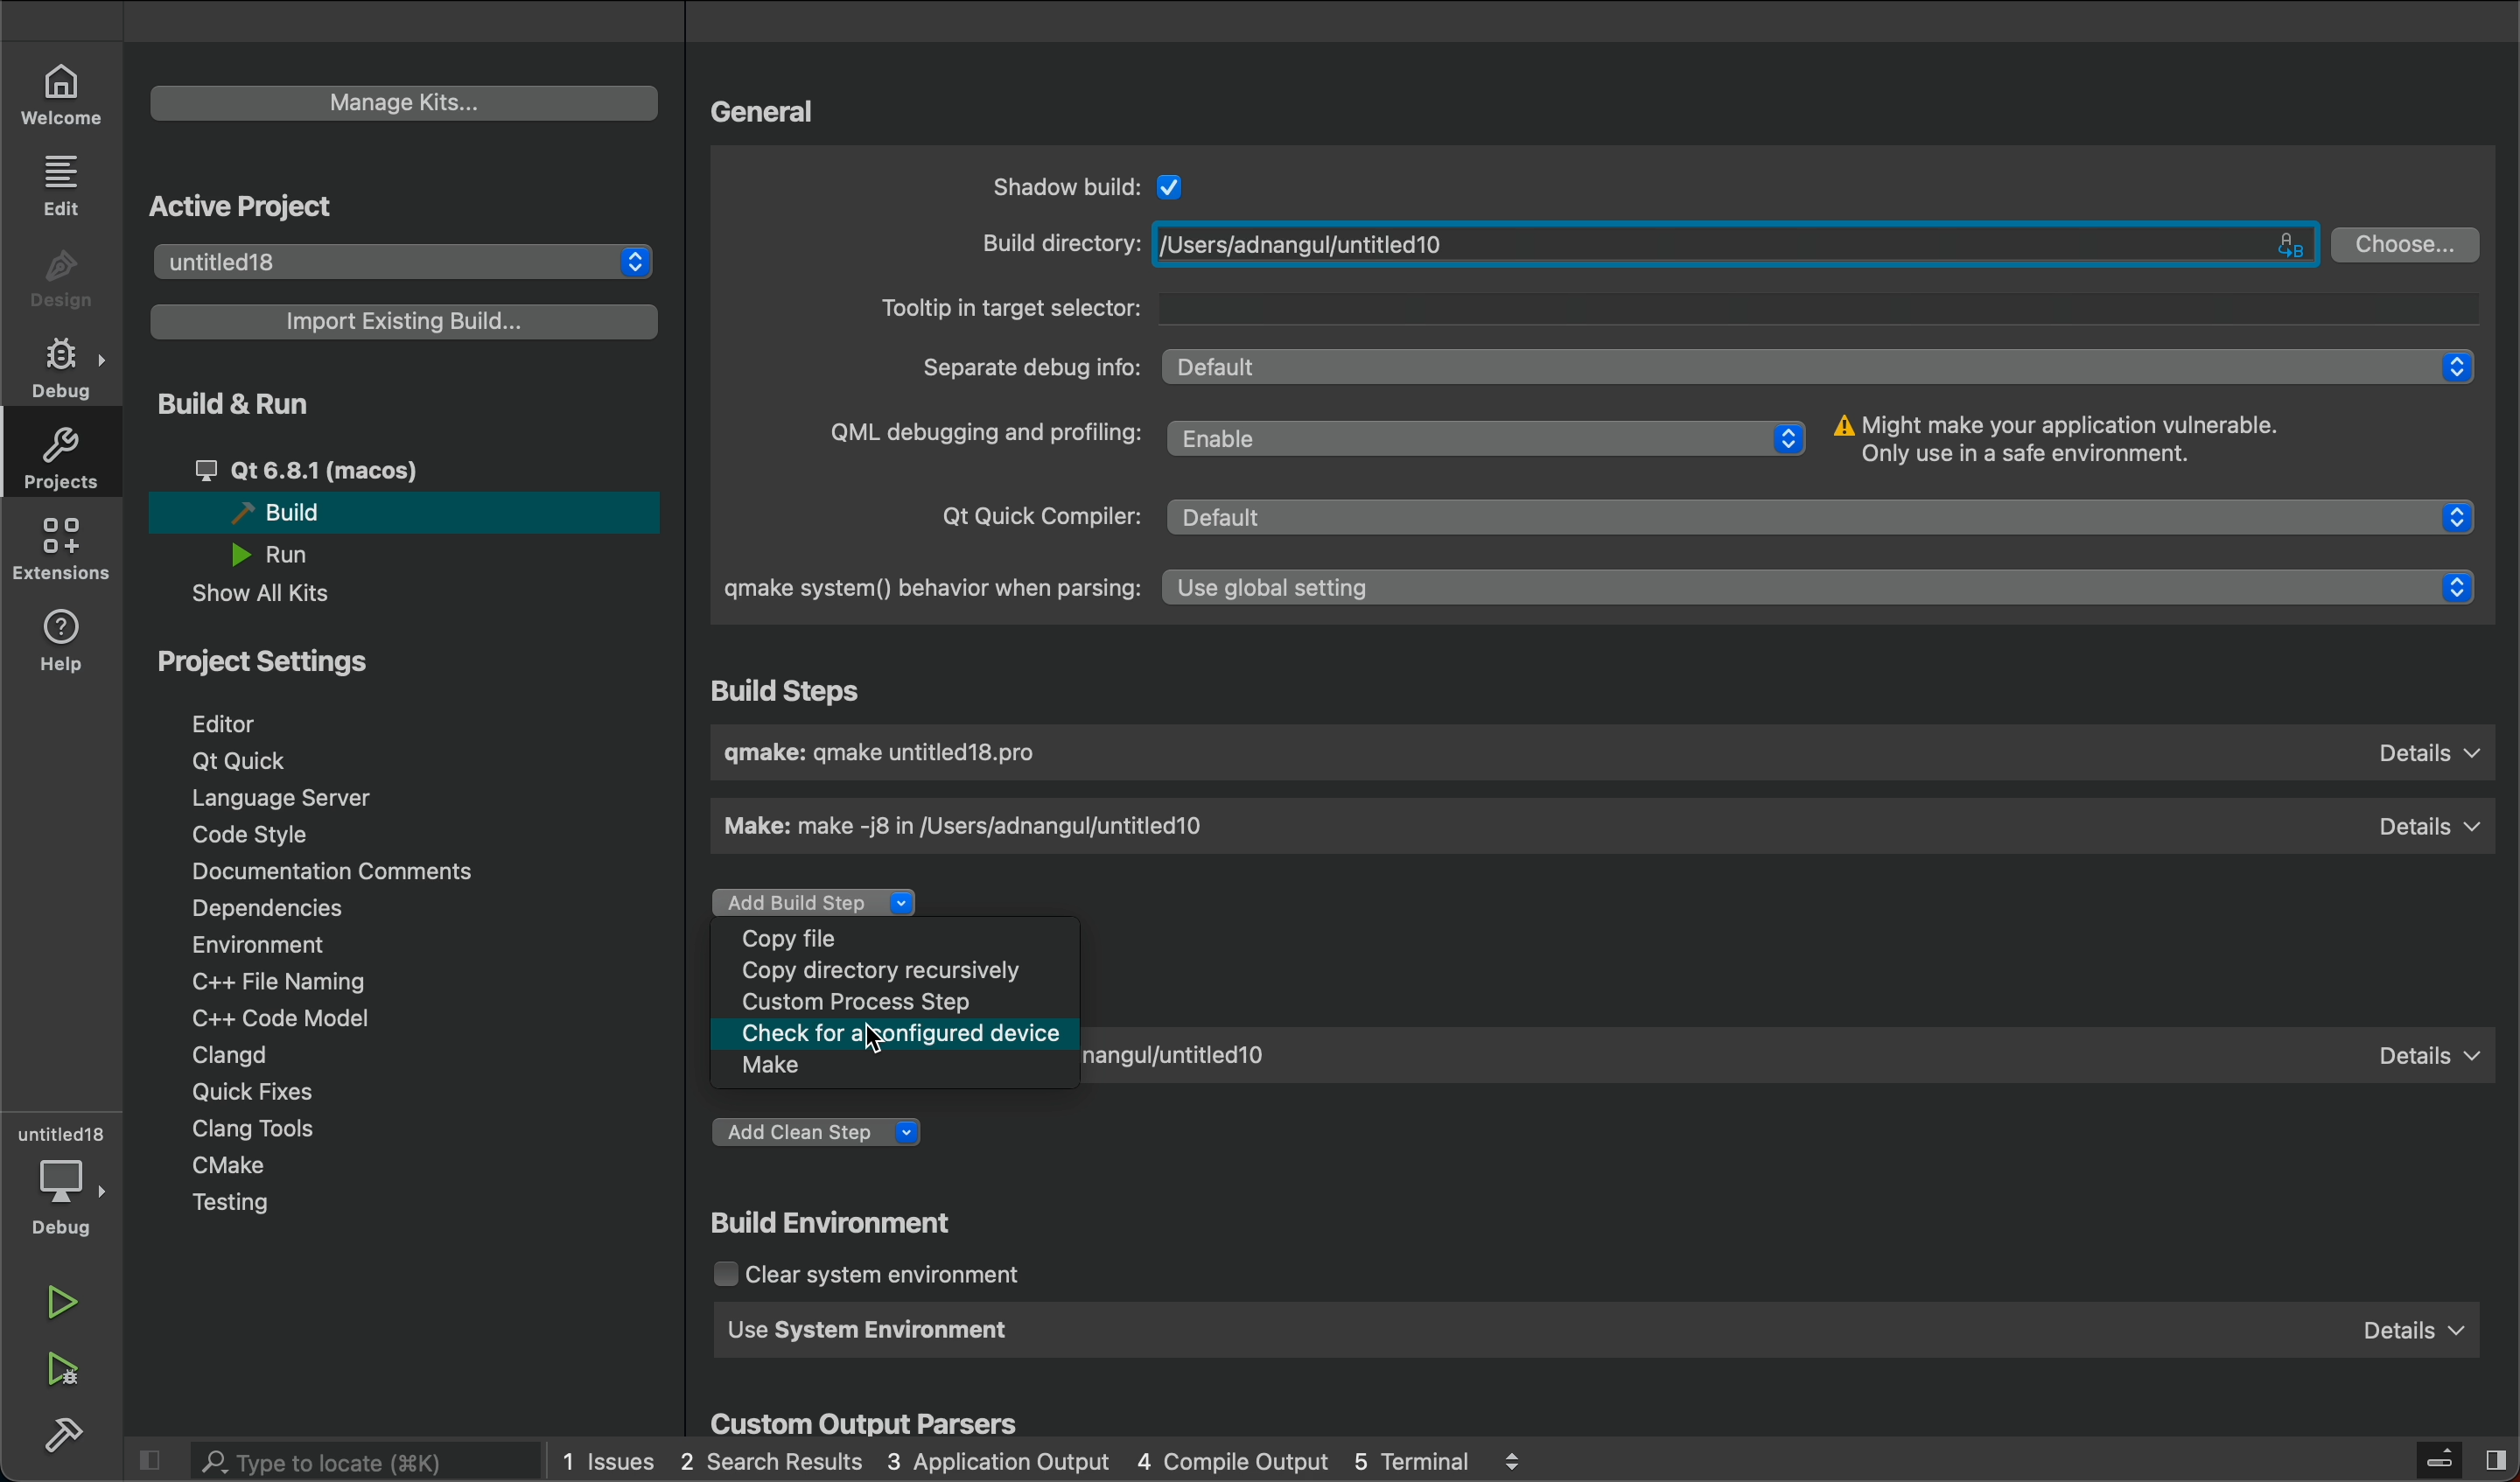 The width and height of the screenshot is (2520, 1482). Describe the element at coordinates (794, 688) in the screenshot. I see `Build Steps` at that location.